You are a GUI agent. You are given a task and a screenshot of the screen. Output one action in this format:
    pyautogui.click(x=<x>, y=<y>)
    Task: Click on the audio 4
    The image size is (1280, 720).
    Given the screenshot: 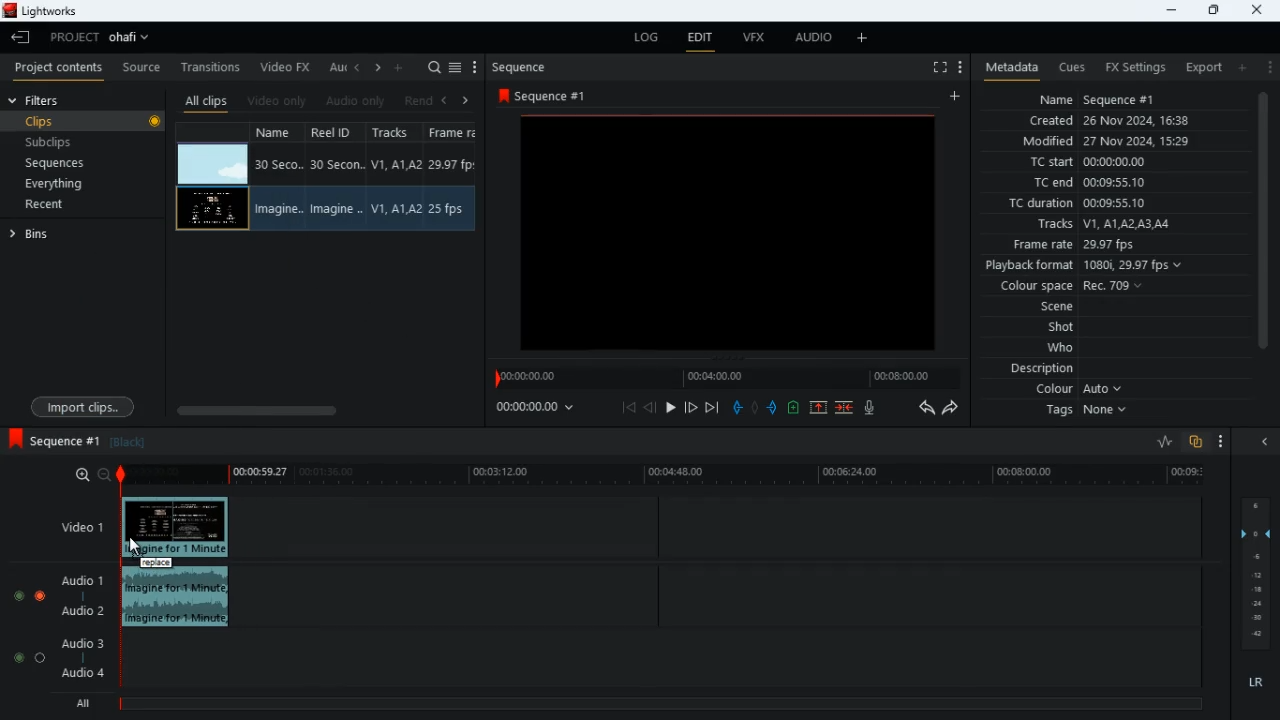 What is the action you would take?
    pyautogui.click(x=81, y=676)
    